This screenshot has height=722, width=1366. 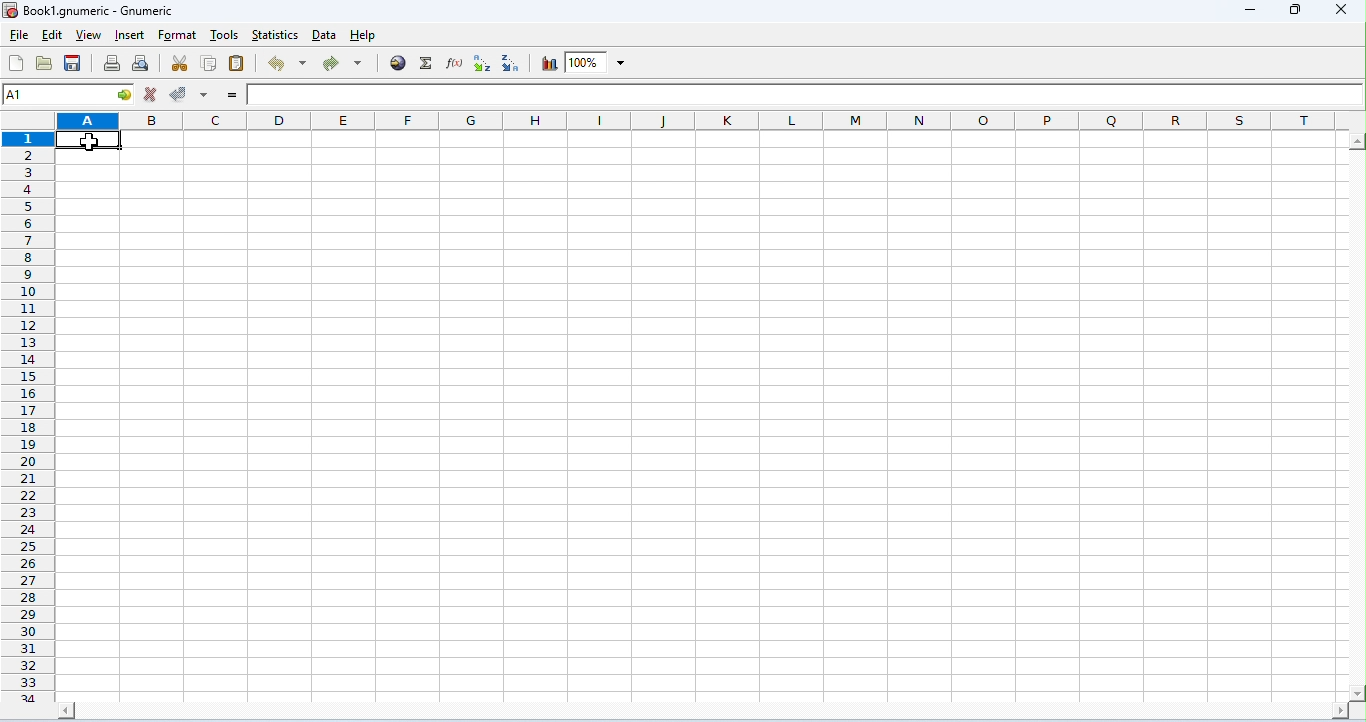 I want to click on Book1 numeric - Gnumeric, so click(x=89, y=11).